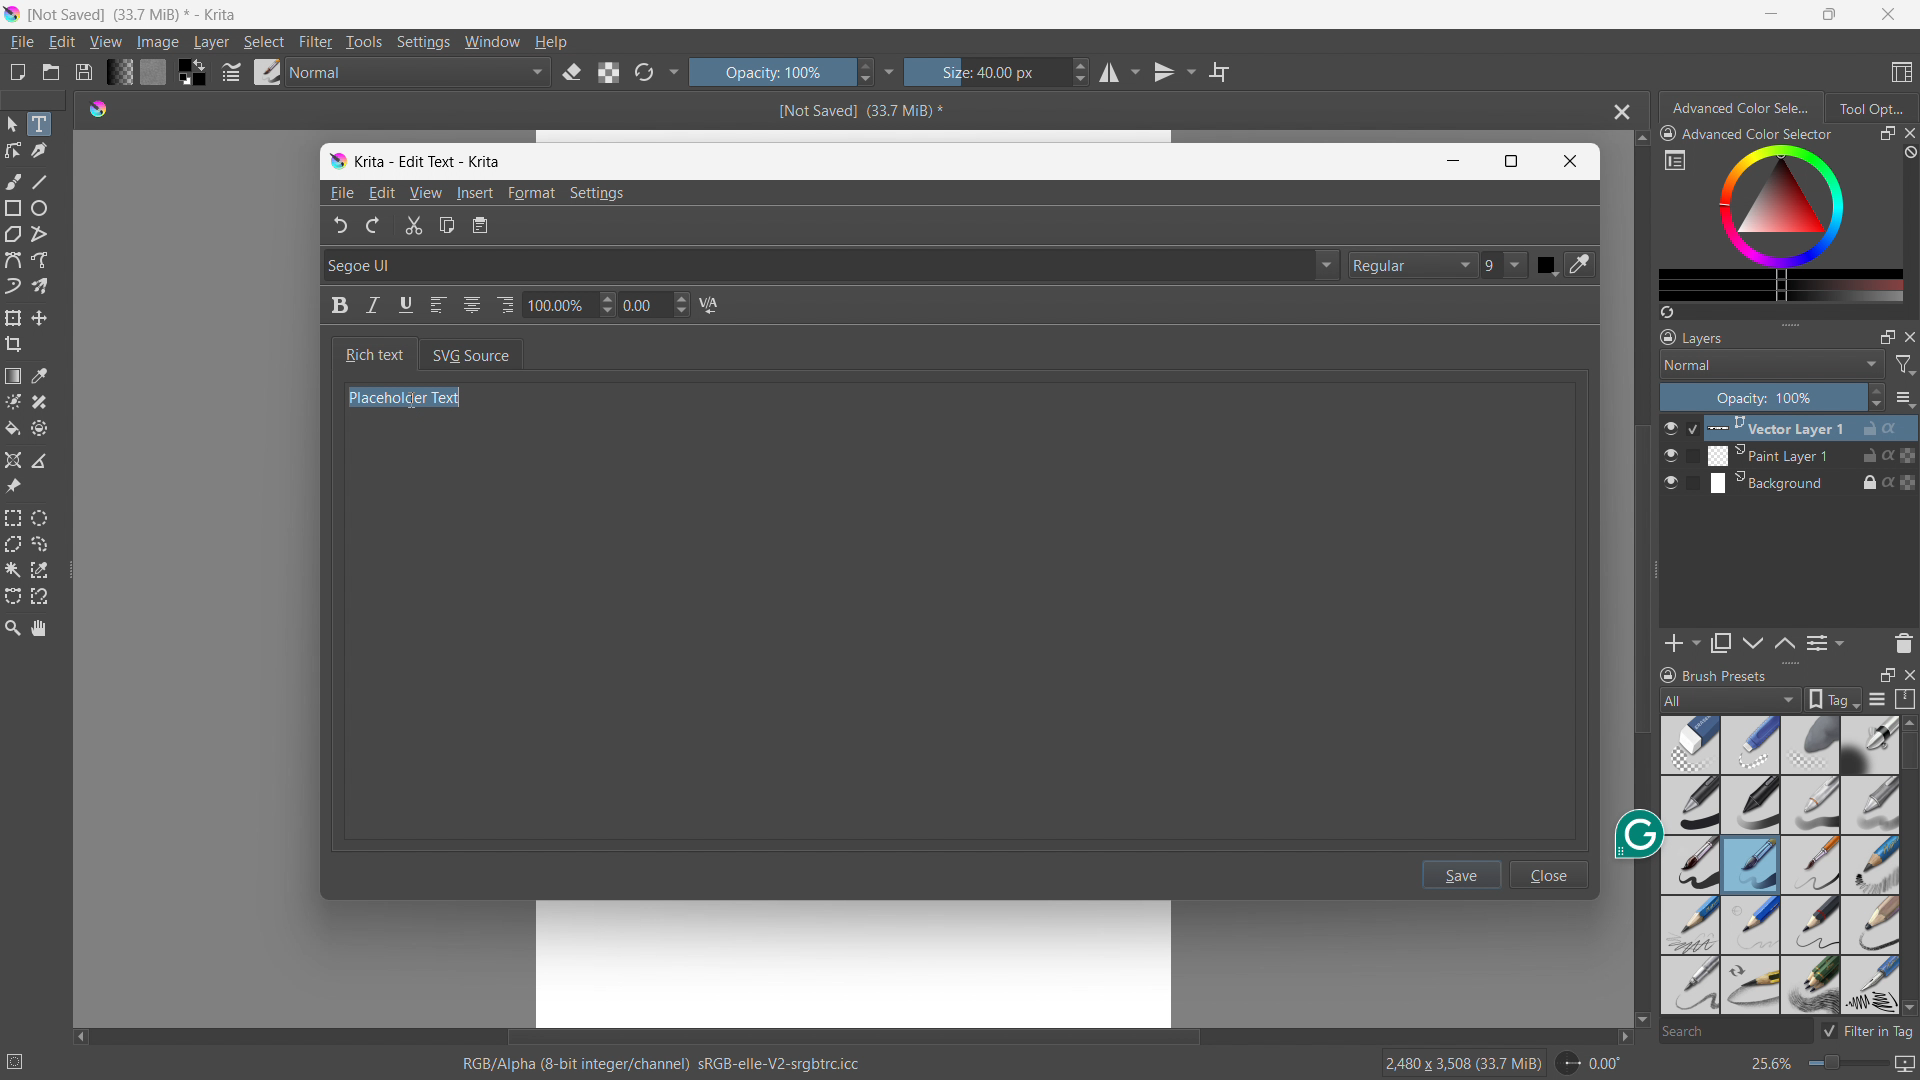 Image resolution: width=1920 pixels, height=1080 pixels. I want to click on rectangular selection tool, so click(13, 518).